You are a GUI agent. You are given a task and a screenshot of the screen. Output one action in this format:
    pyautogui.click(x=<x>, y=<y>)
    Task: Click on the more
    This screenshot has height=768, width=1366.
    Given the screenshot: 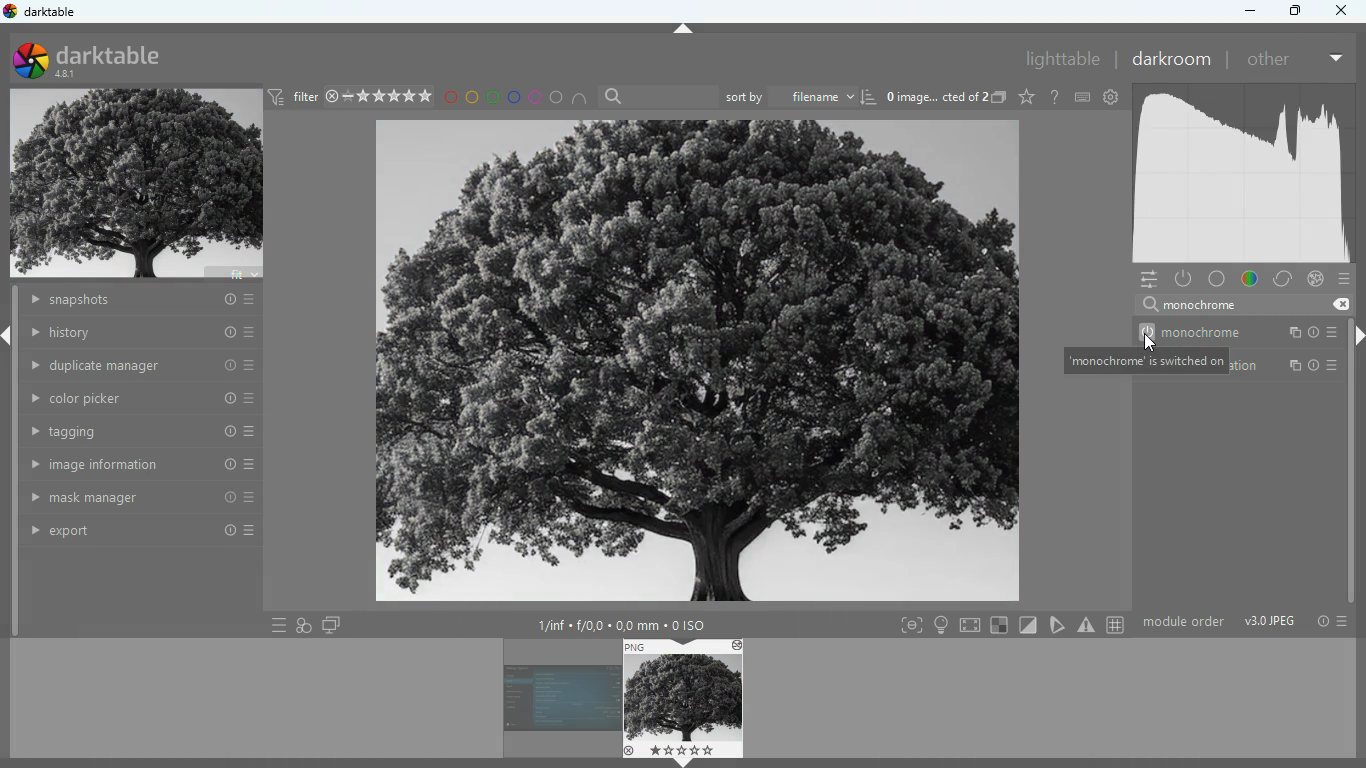 What is the action you would take?
    pyautogui.click(x=1337, y=59)
    